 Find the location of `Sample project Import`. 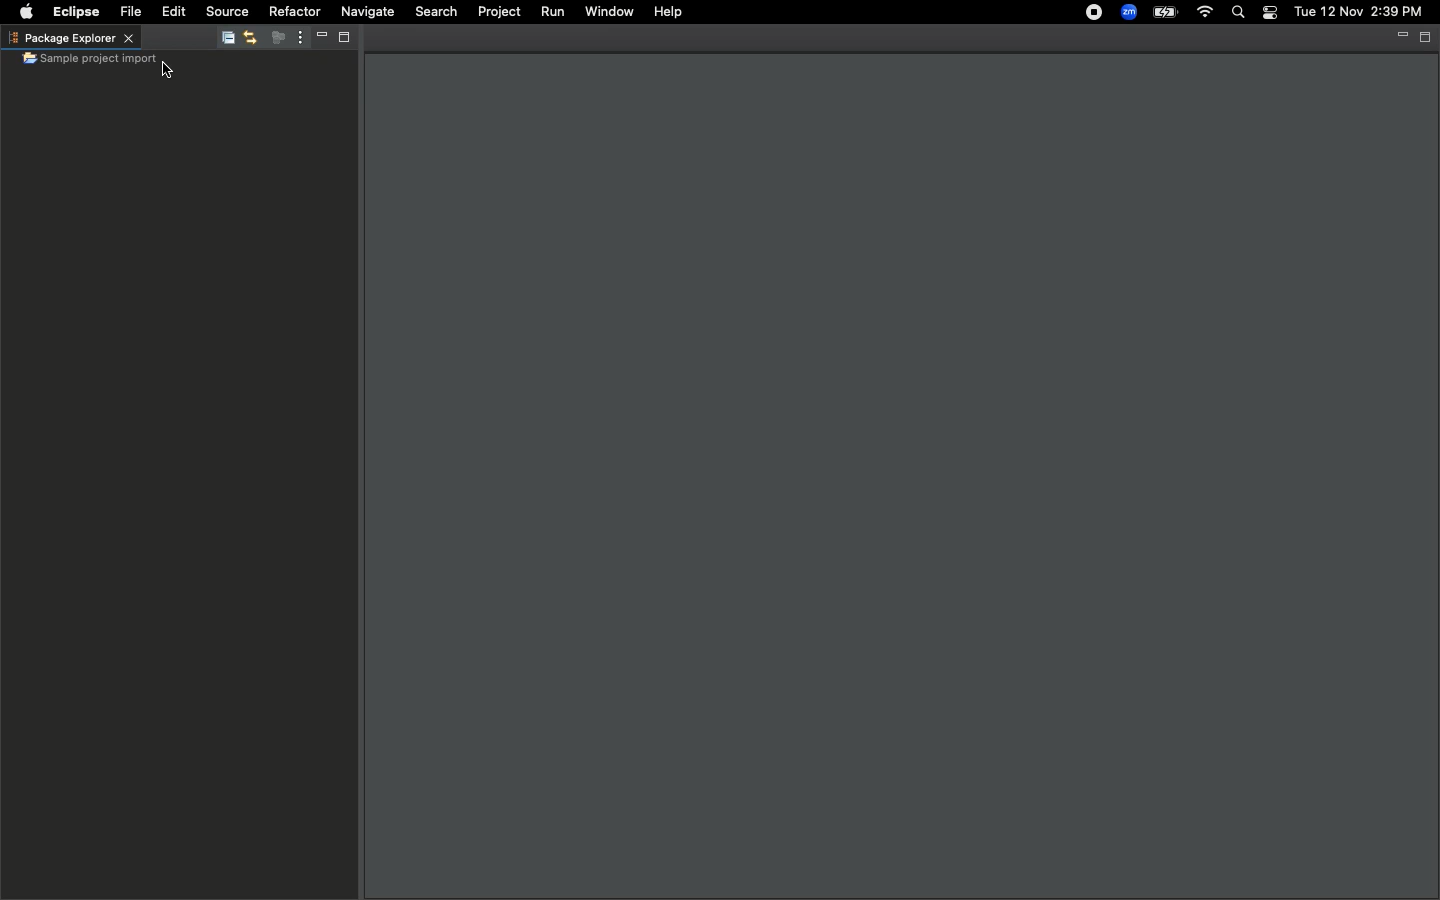

Sample project Import is located at coordinates (90, 60).